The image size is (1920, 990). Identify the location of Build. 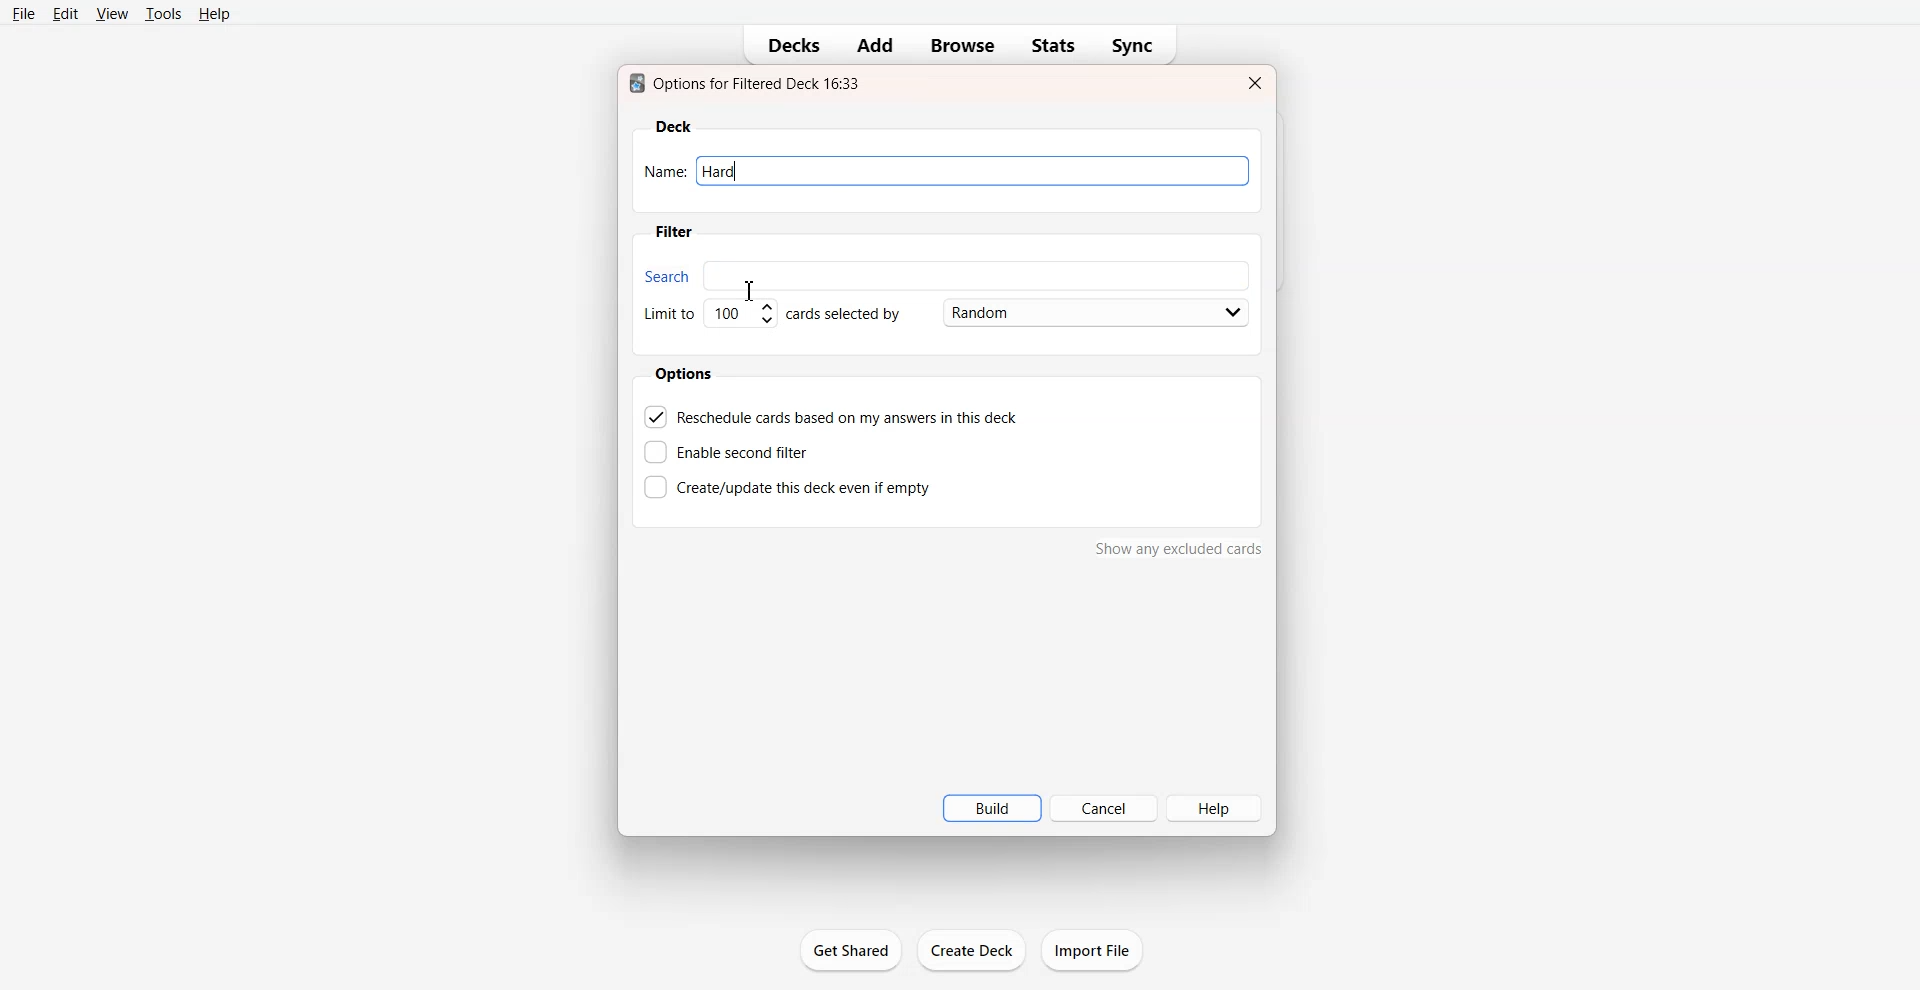
(992, 808).